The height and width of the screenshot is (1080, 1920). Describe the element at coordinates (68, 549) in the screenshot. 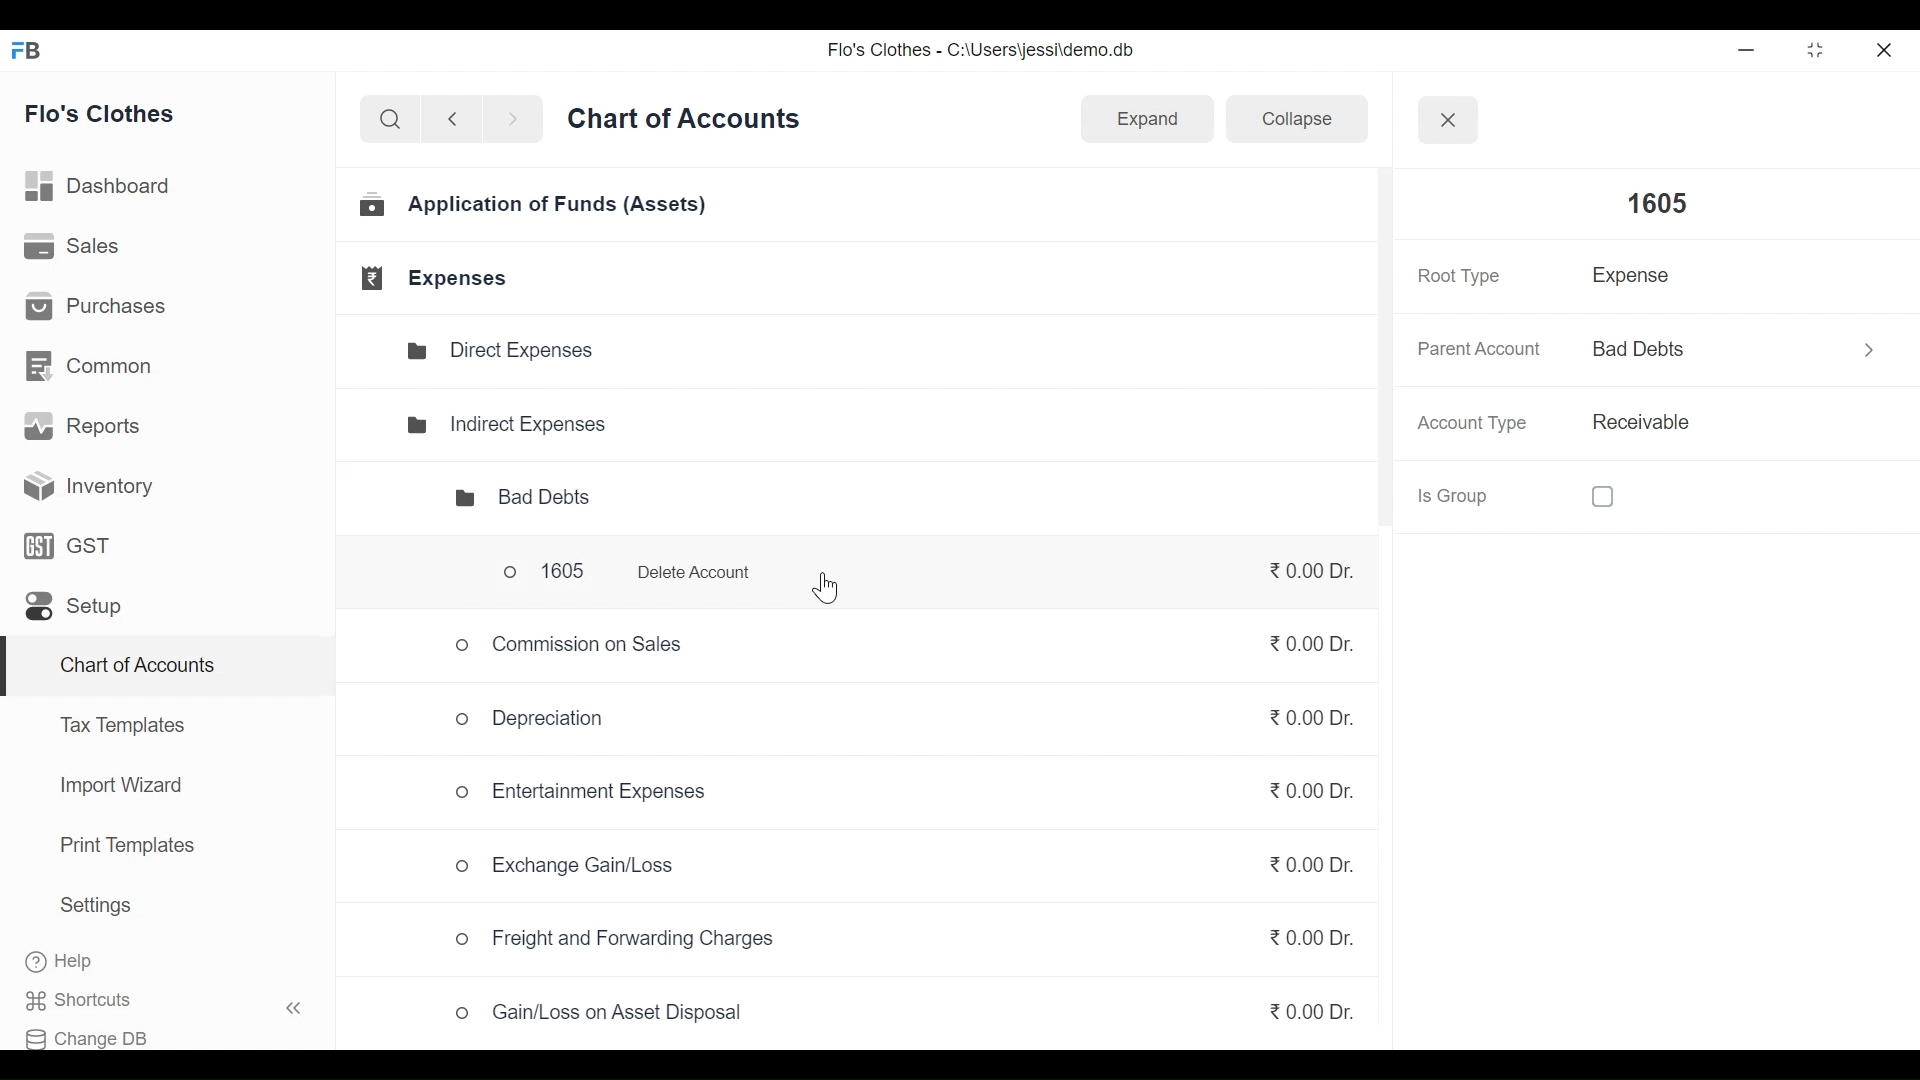

I see `GST` at that location.